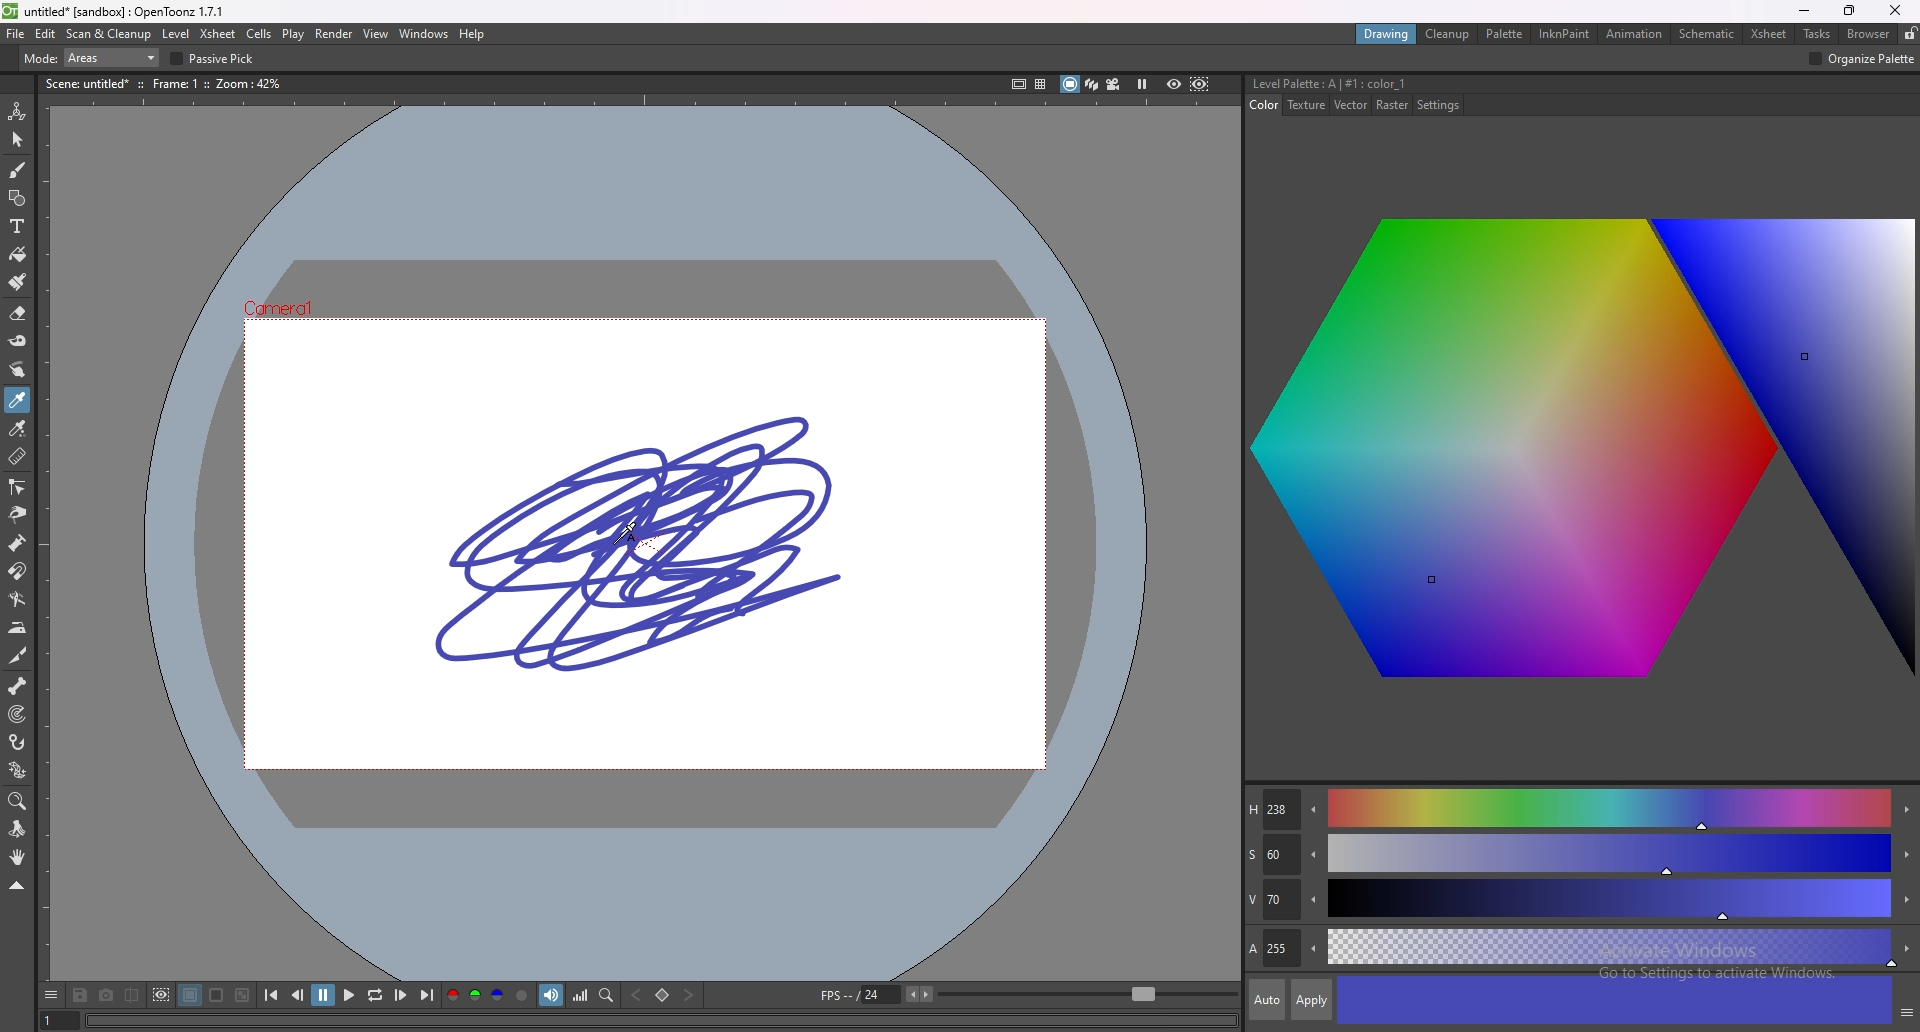 This screenshot has height=1032, width=1920. What do you see at coordinates (1333, 83) in the screenshot?
I see `title` at bounding box center [1333, 83].